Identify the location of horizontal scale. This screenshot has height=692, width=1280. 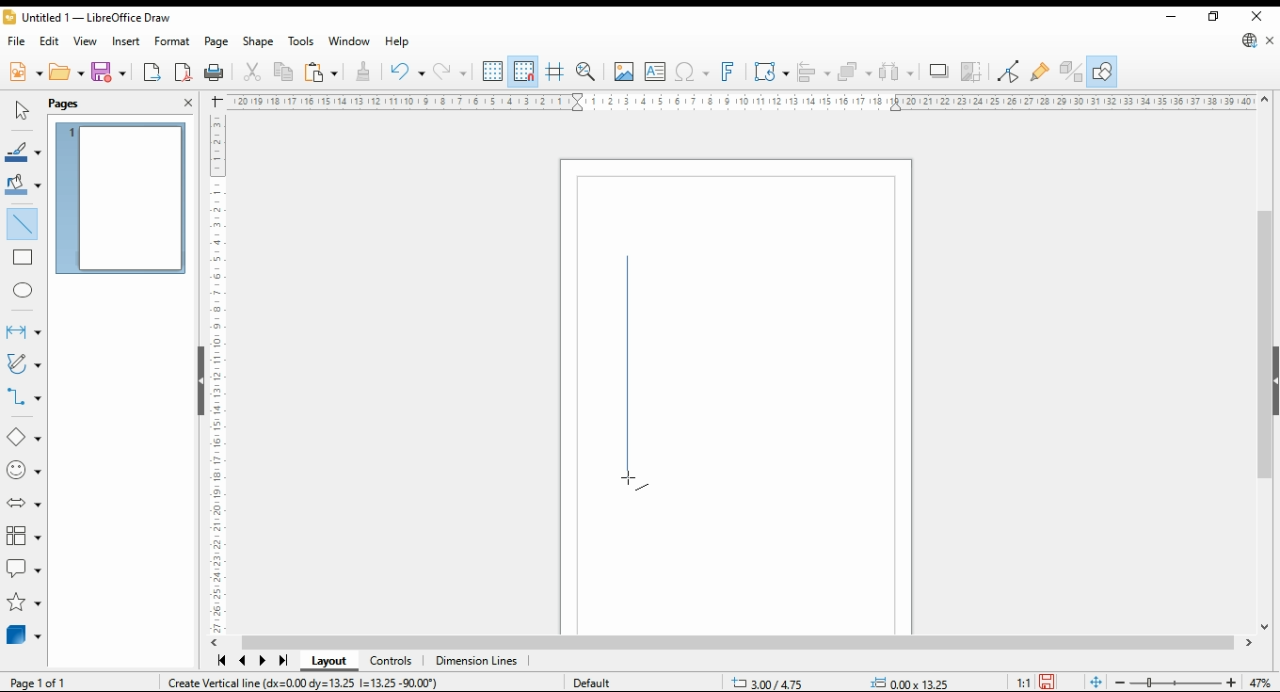
(741, 101).